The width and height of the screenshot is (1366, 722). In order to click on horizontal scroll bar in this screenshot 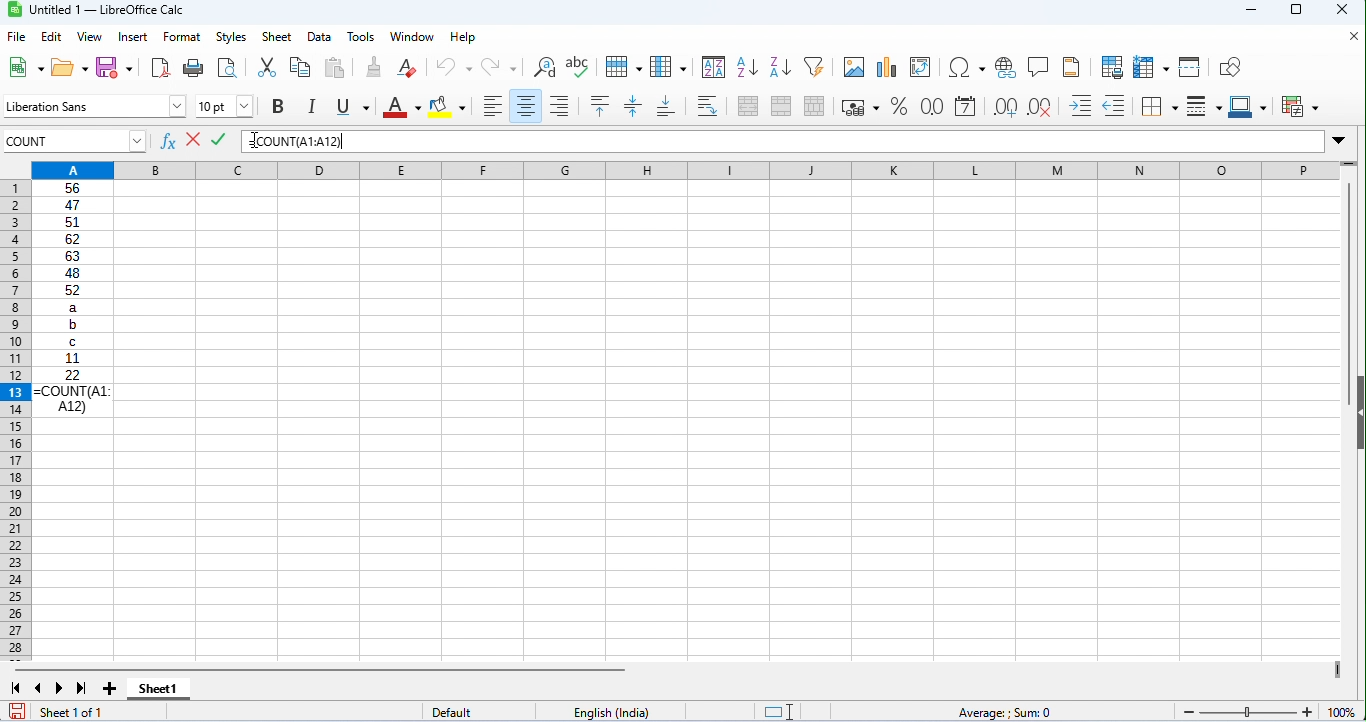, I will do `click(321, 670)`.